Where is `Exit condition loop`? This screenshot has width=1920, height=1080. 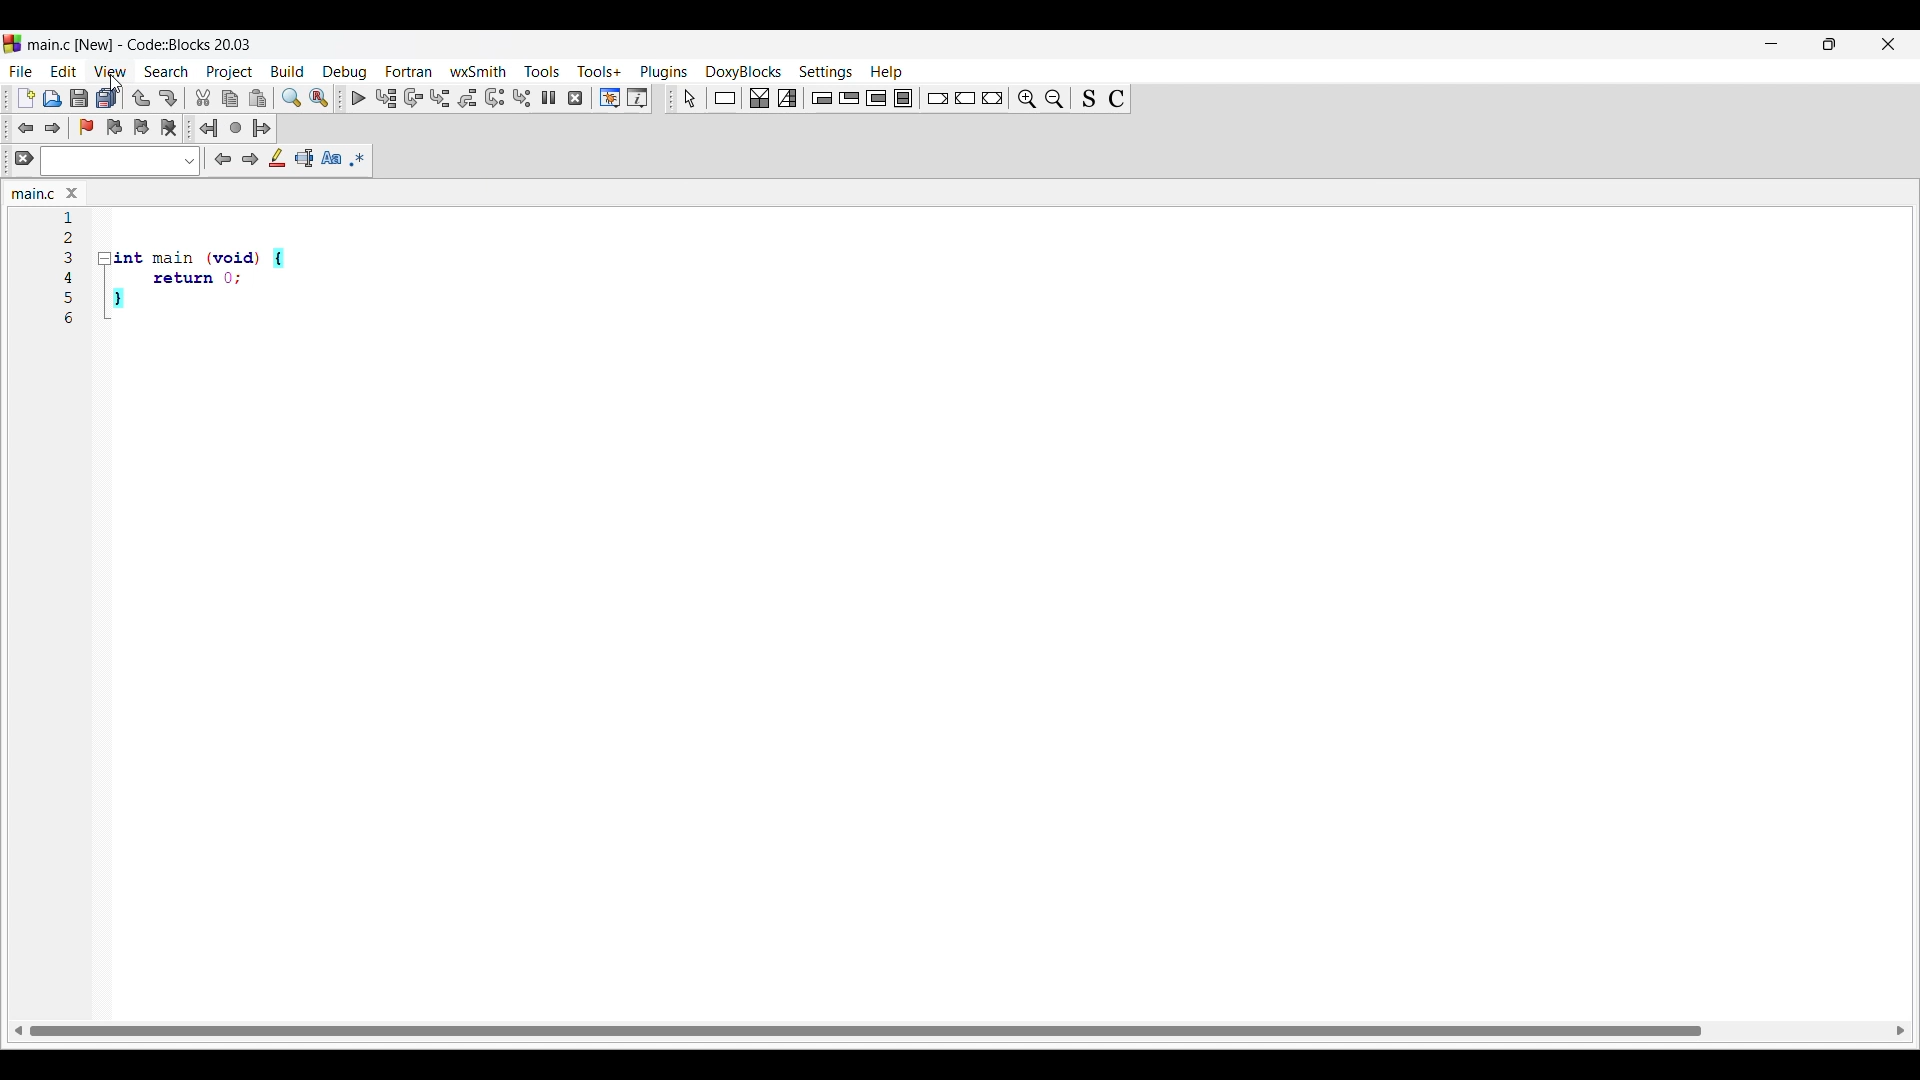 Exit condition loop is located at coordinates (850, 98).